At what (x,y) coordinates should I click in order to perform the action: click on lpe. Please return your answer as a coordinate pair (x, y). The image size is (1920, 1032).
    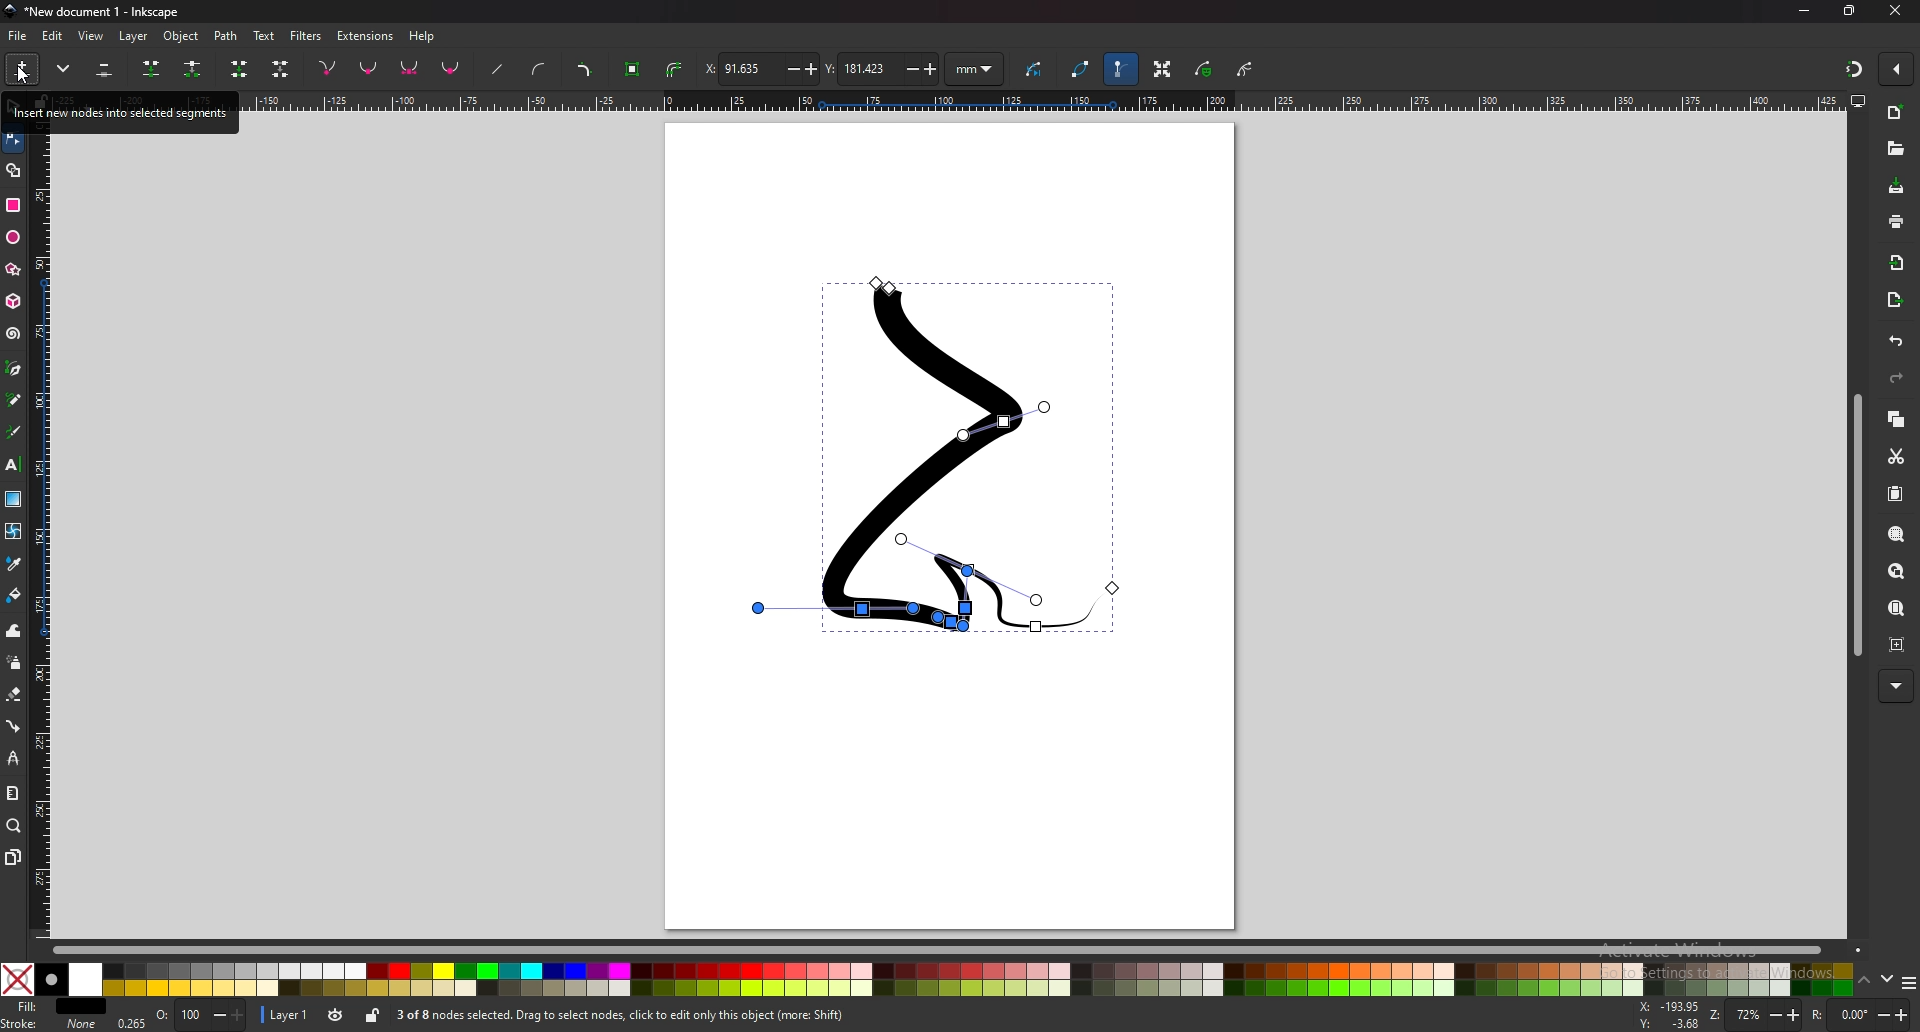
    Looking at the image, I should click on (13, 759).